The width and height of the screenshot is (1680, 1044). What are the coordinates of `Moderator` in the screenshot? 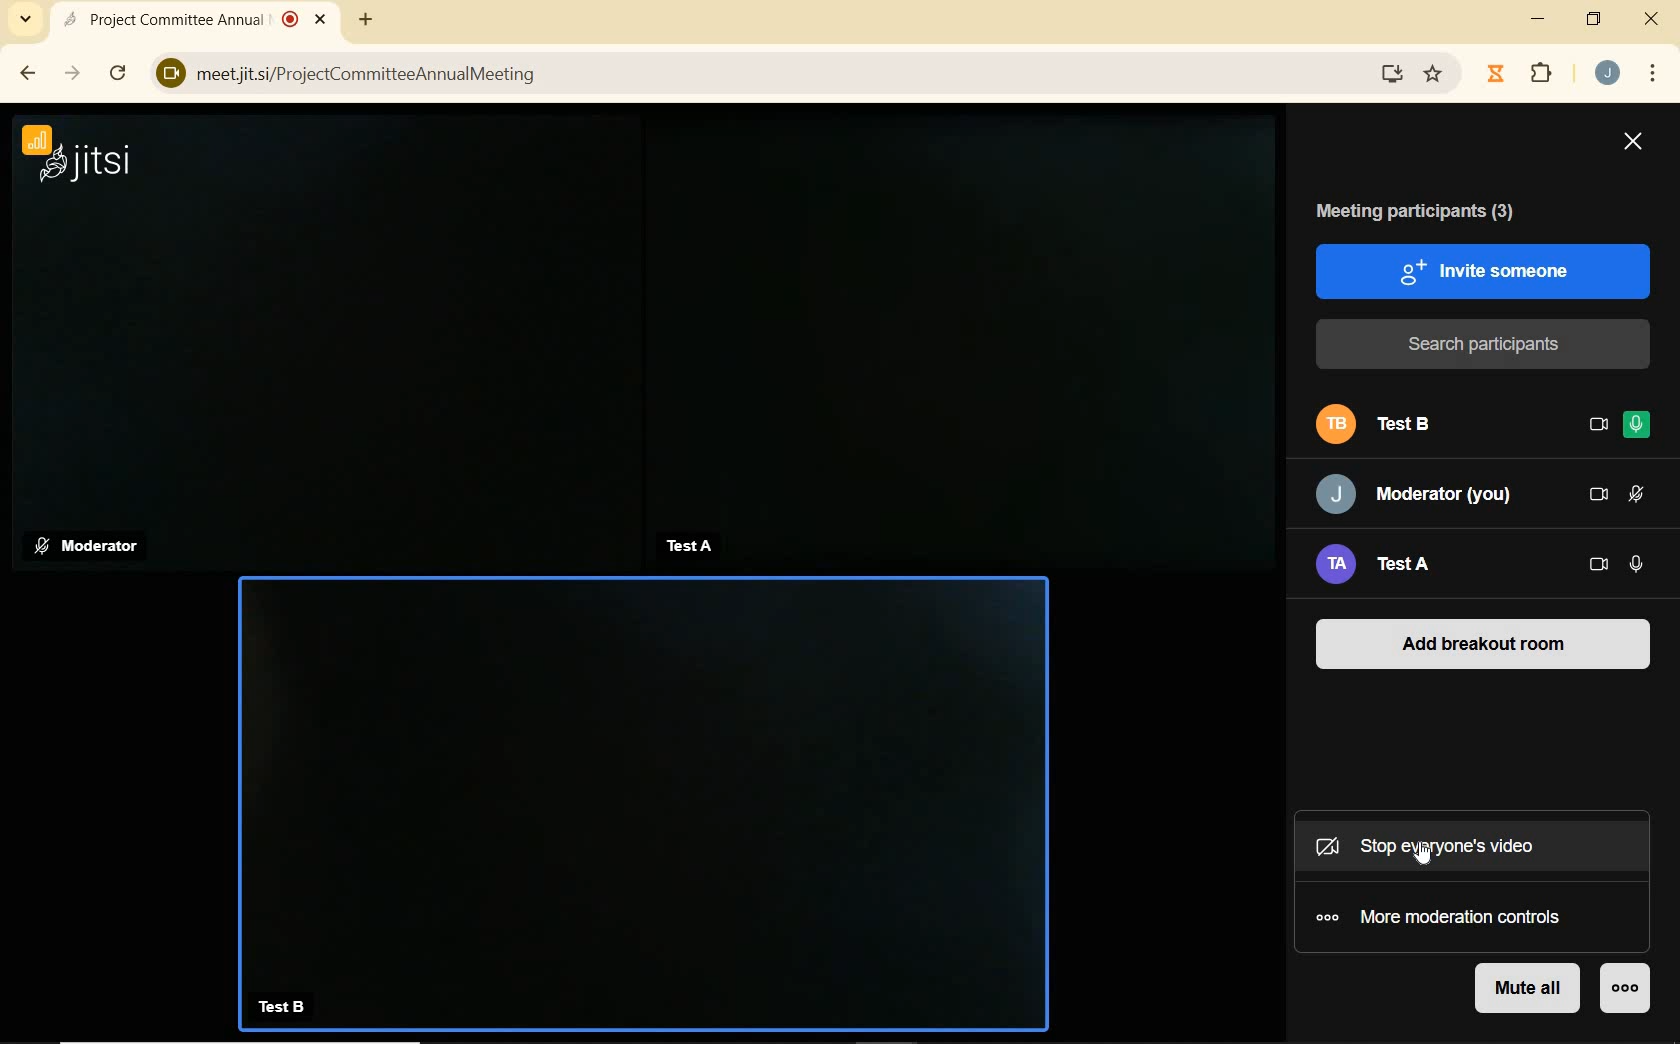 It's located at (86, 547).